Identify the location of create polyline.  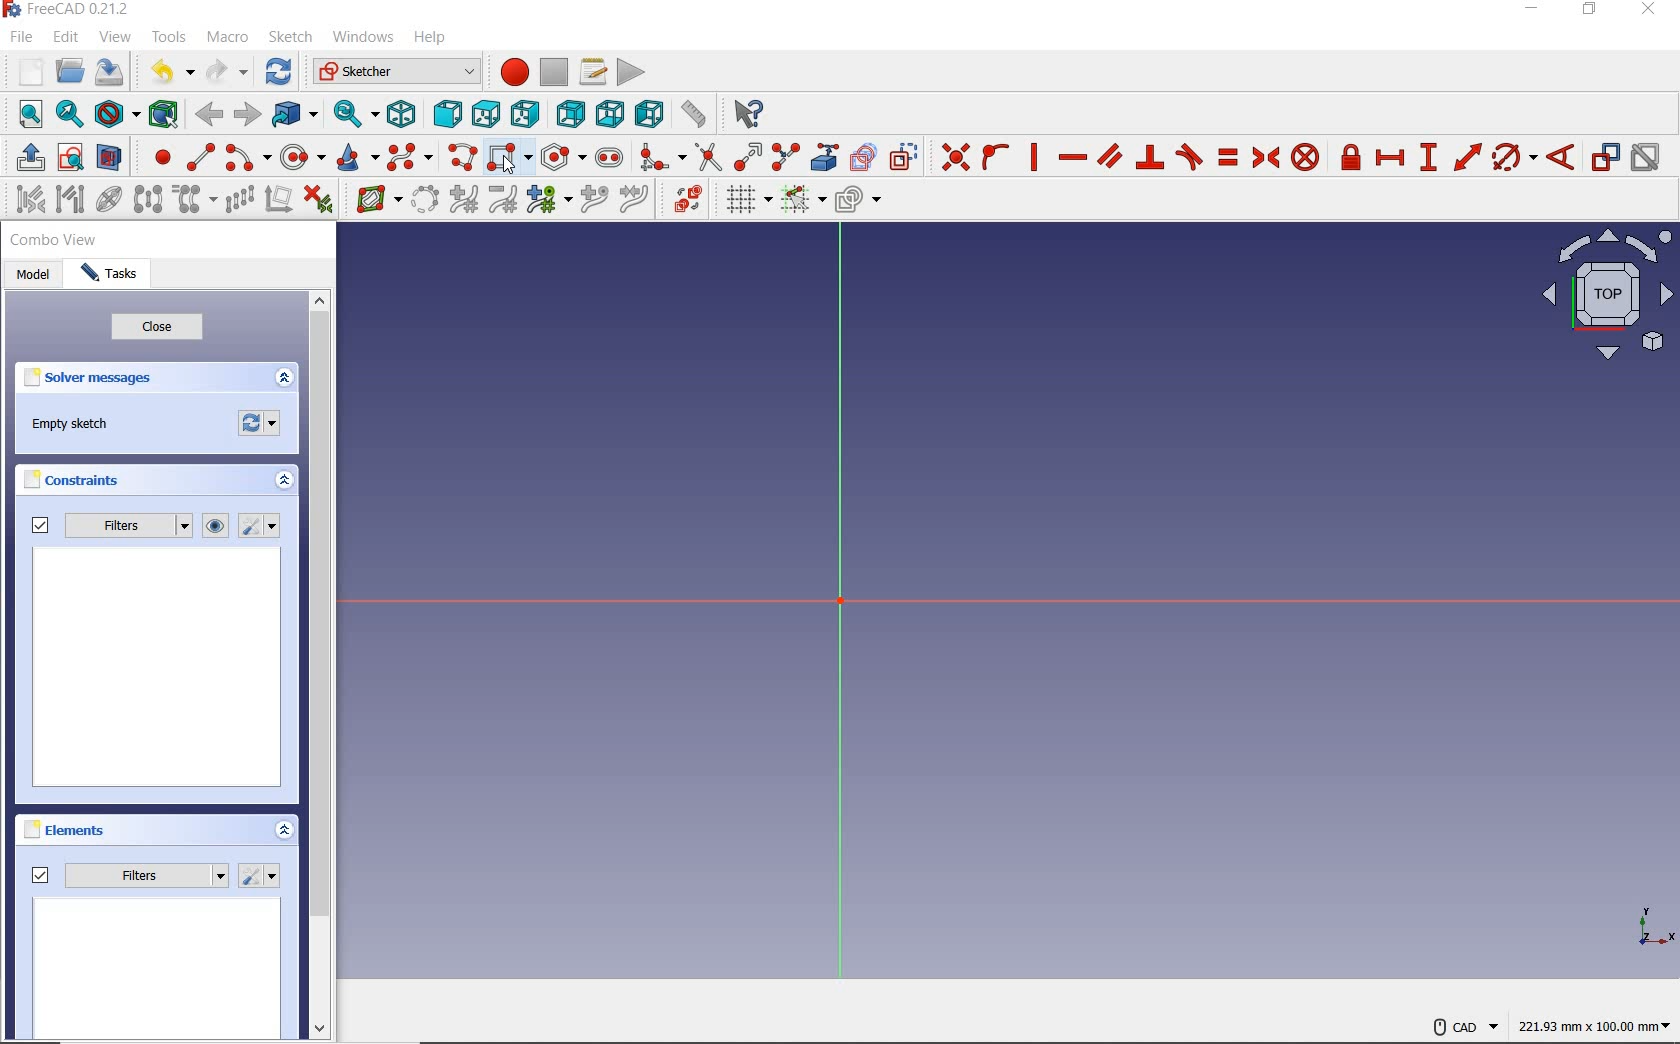
(463, 159).